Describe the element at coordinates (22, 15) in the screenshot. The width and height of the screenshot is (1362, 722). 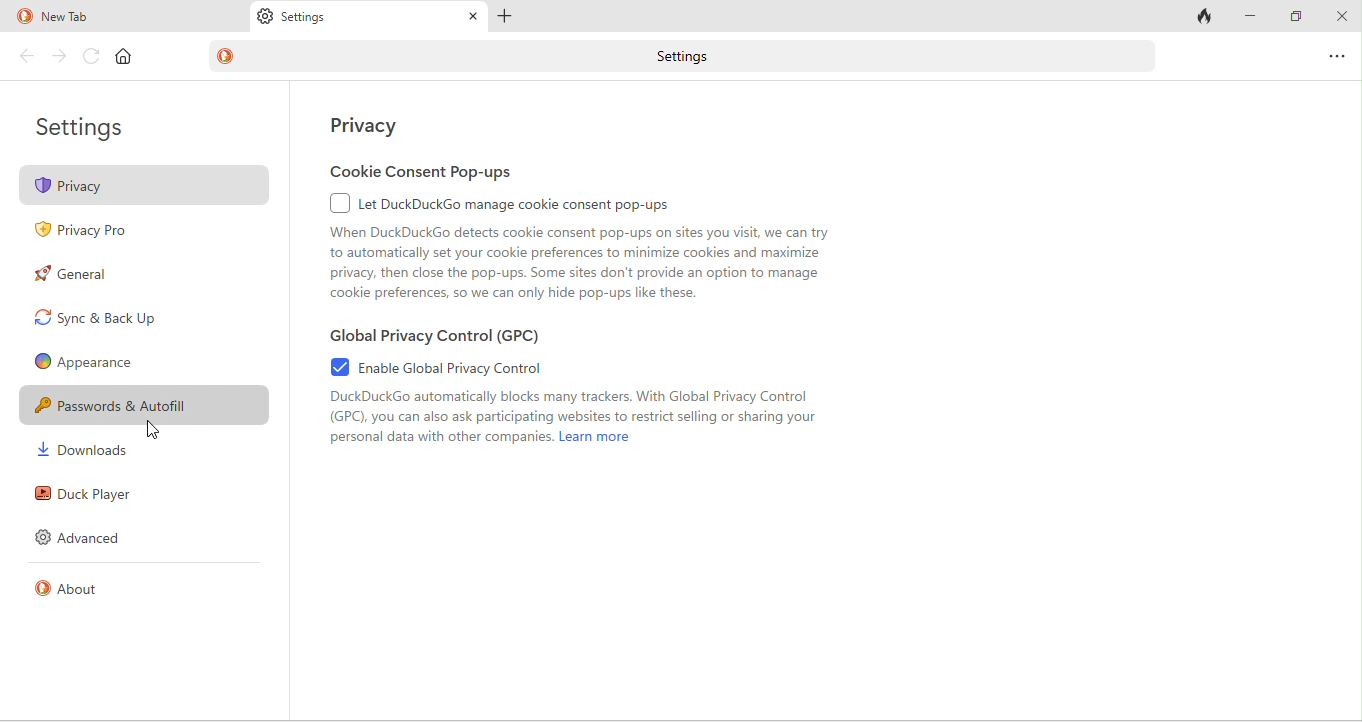
I see `duck duck go logo` at that location.